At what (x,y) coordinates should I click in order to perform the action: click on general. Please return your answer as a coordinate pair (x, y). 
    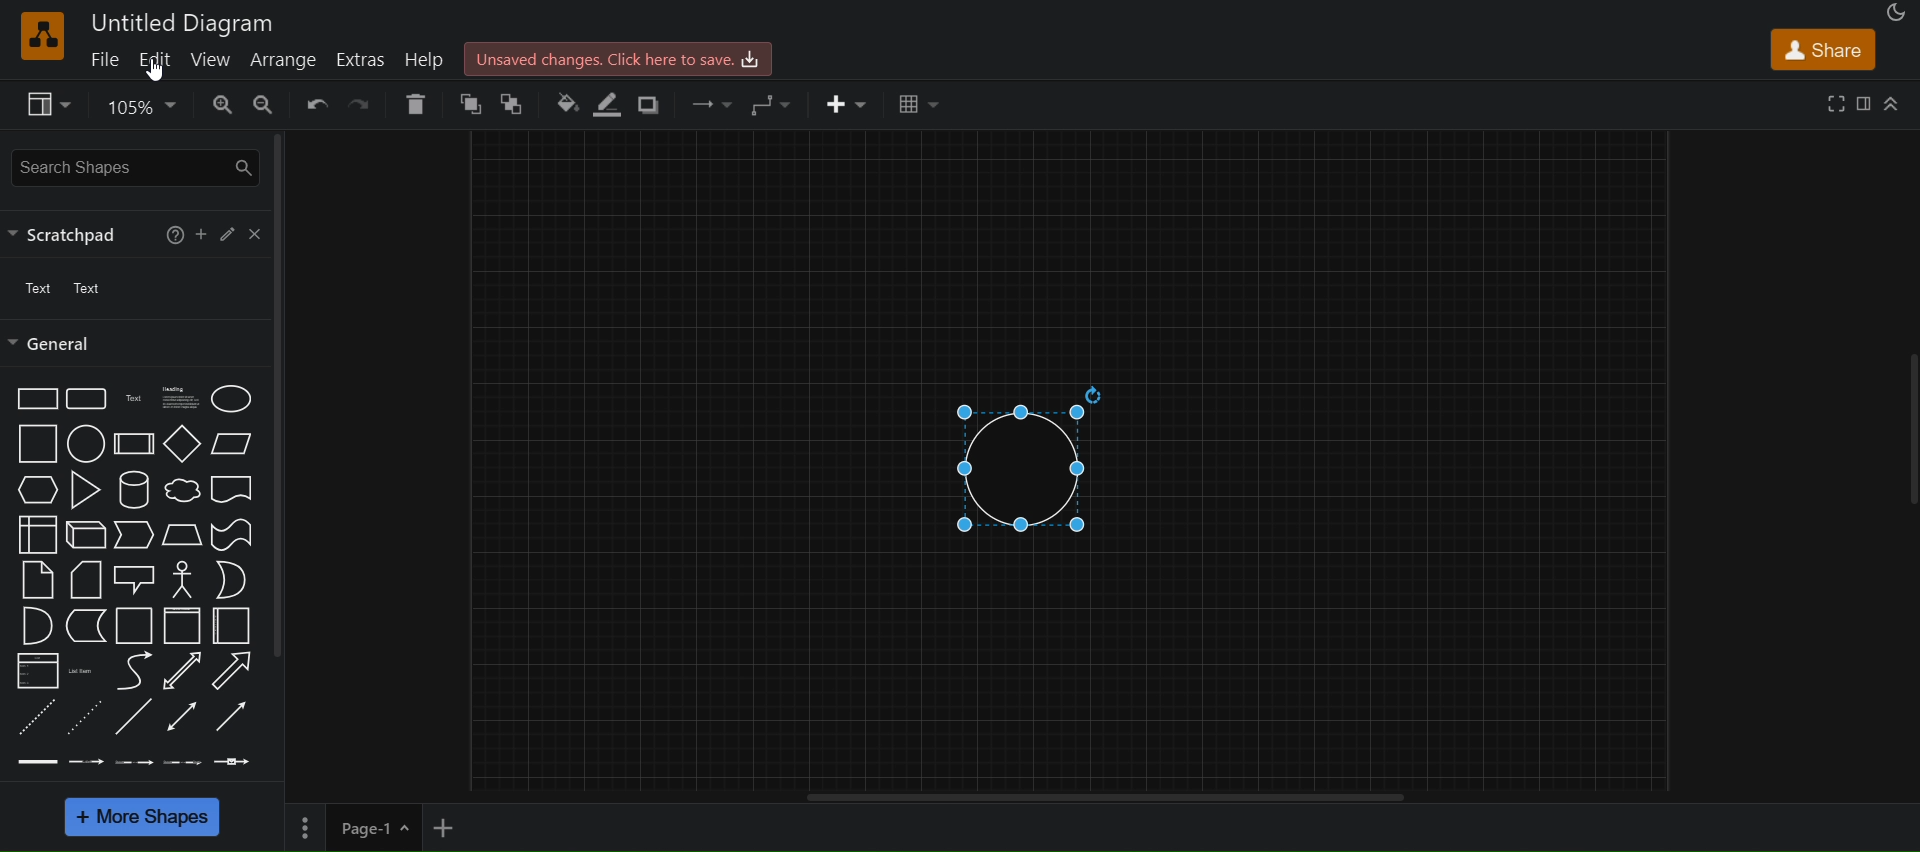
    Looking at the image, I should click on (54, 343).